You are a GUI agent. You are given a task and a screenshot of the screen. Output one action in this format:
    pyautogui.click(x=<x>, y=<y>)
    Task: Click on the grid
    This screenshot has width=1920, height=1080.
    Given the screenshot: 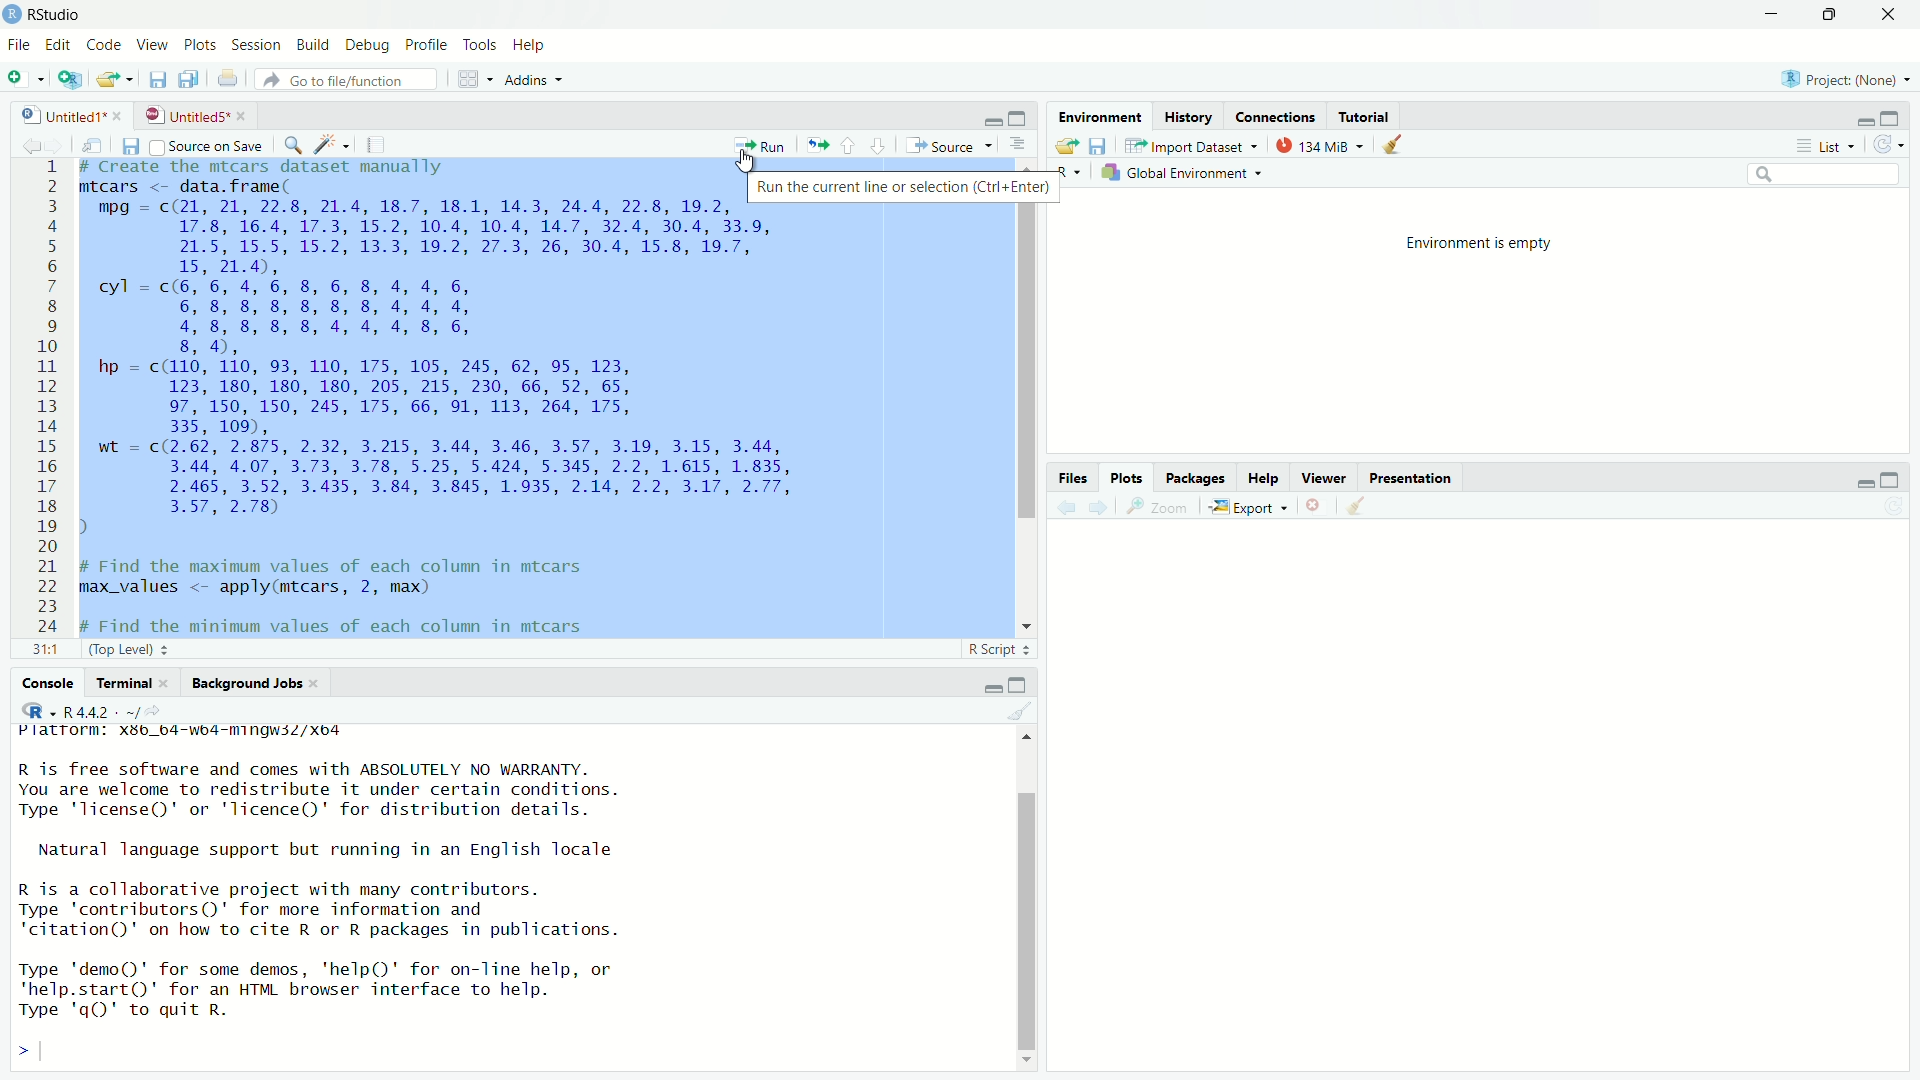 What is the action you would take?
    pyautogui.click(x=462, y=80)
    